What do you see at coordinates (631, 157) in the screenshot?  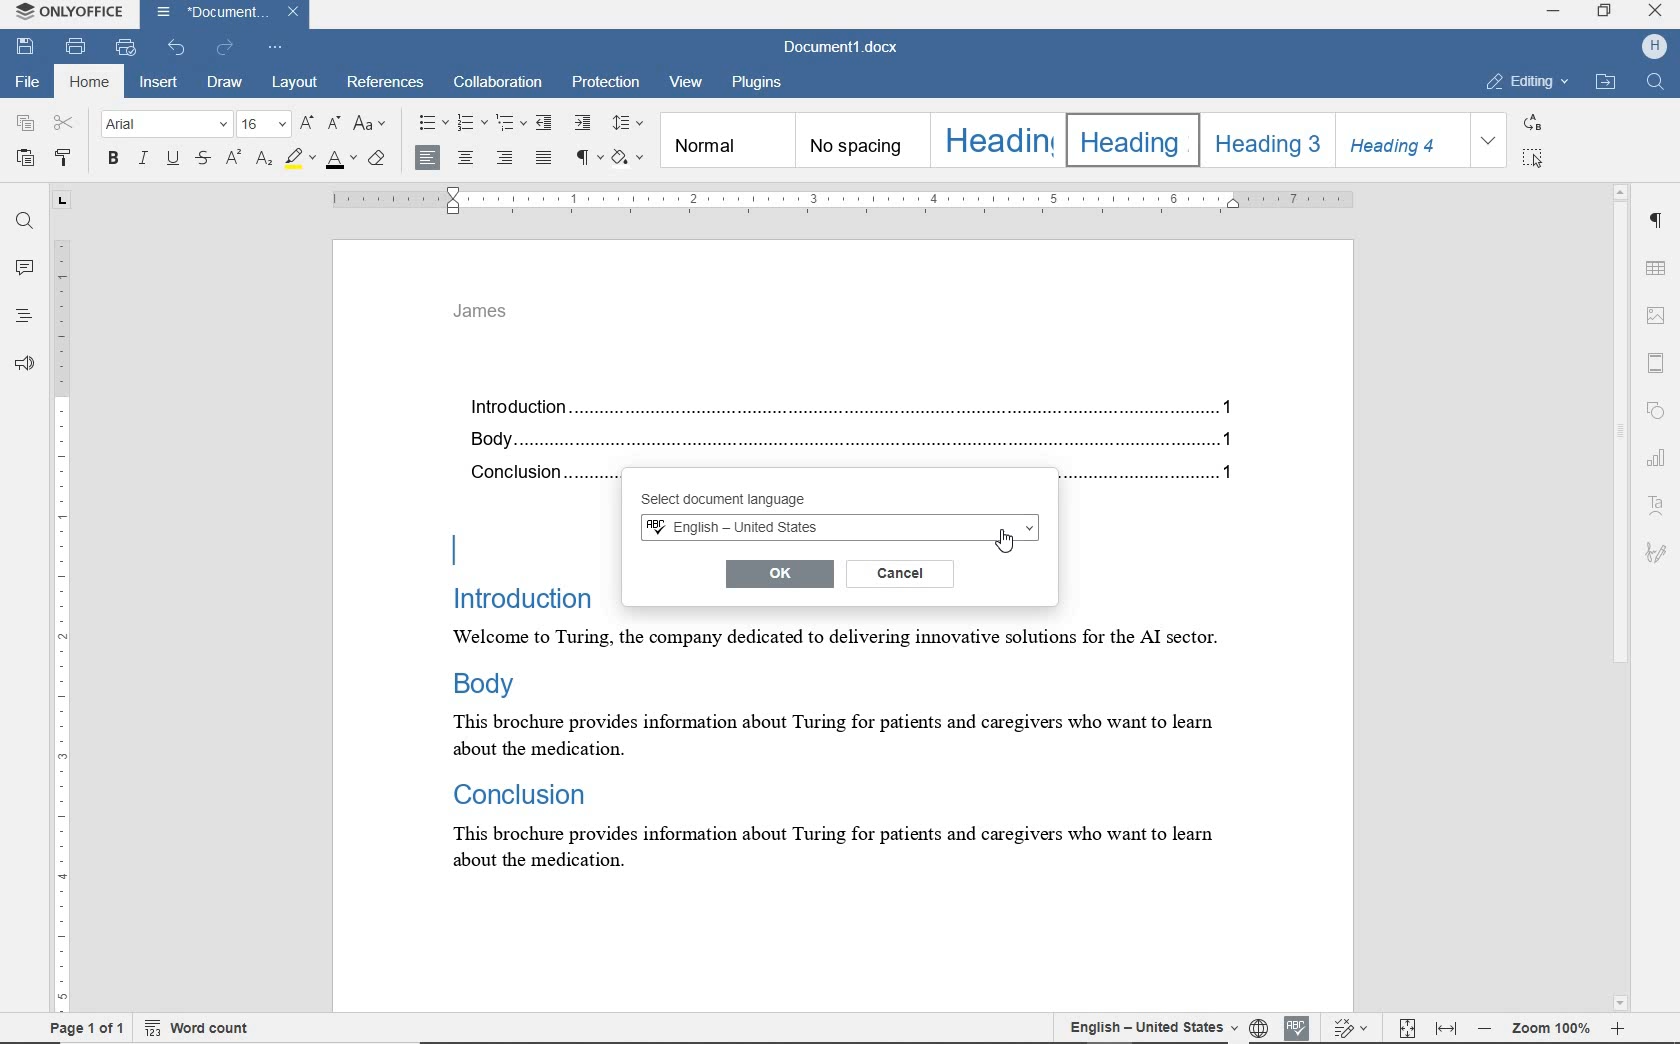 I see `shading` at bounding box center [631, 157].